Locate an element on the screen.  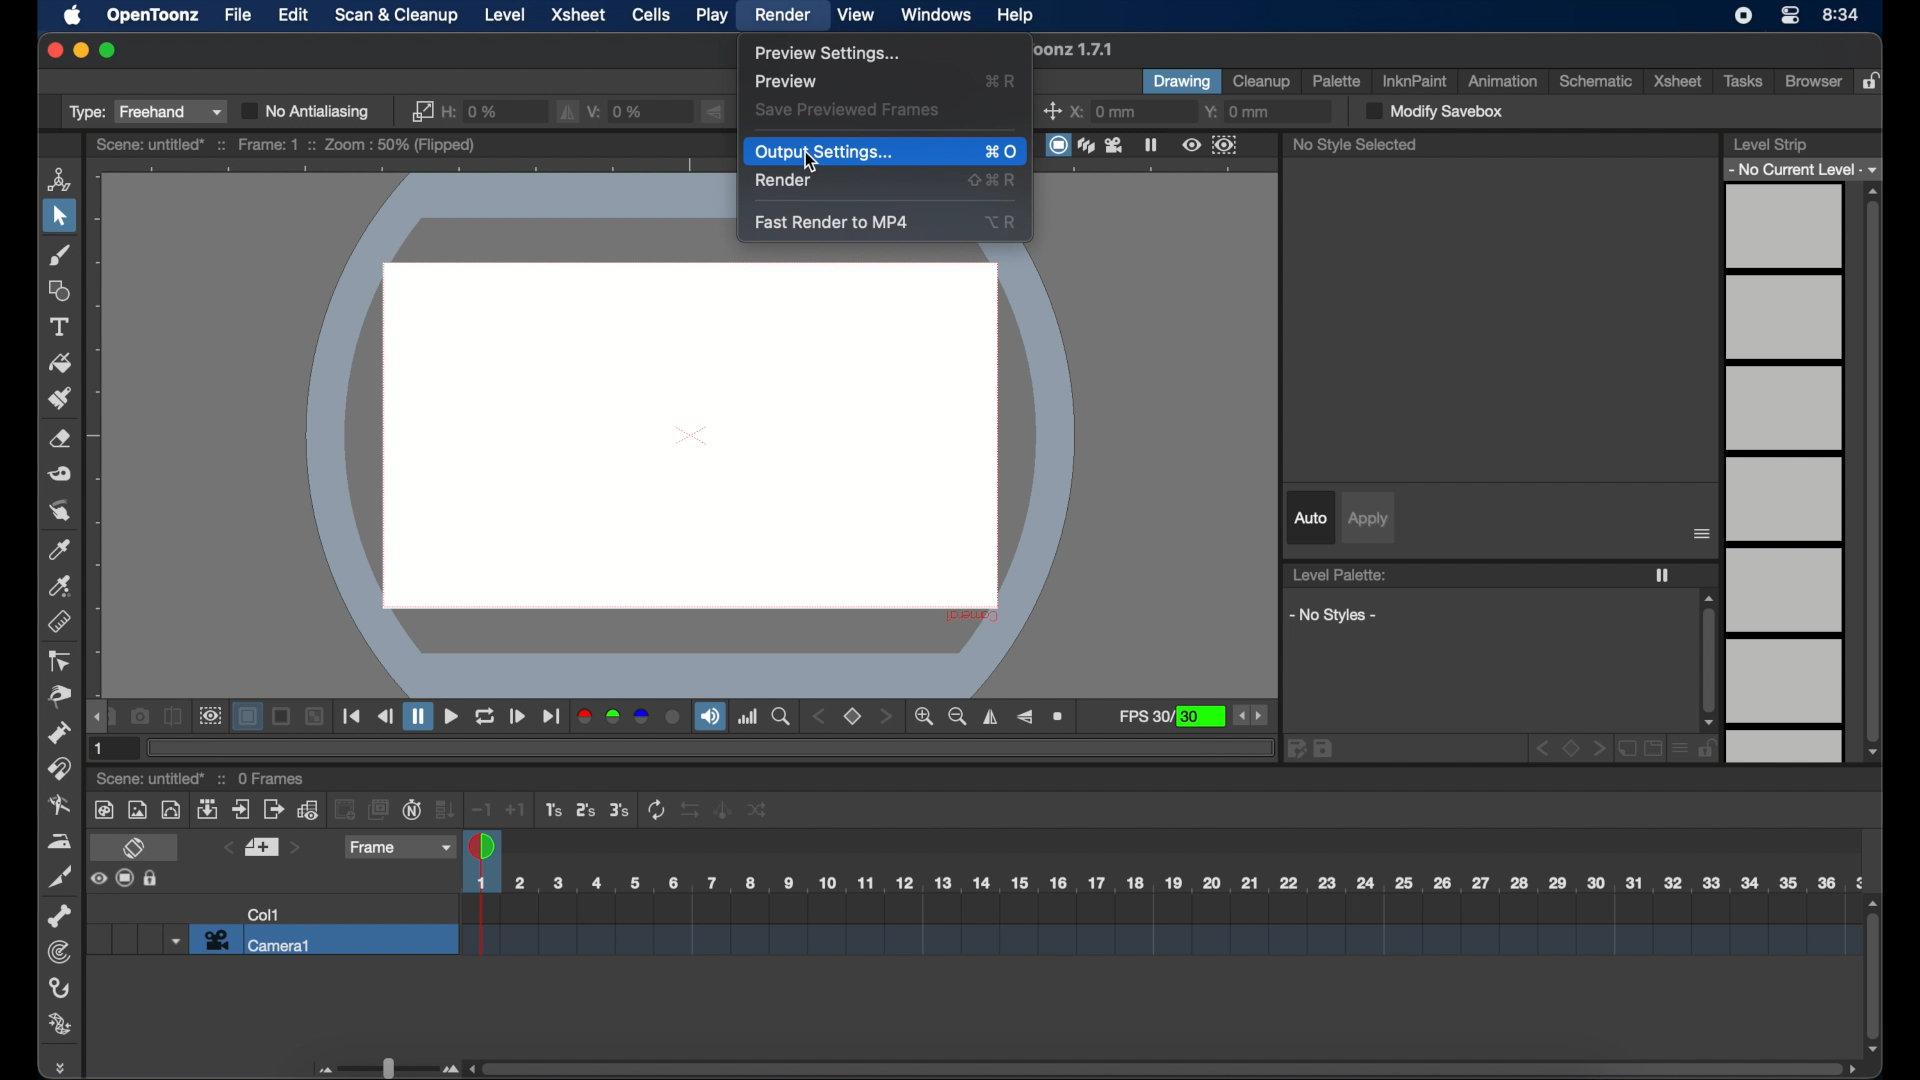
modify save box is located at coordinates (1432, 111).